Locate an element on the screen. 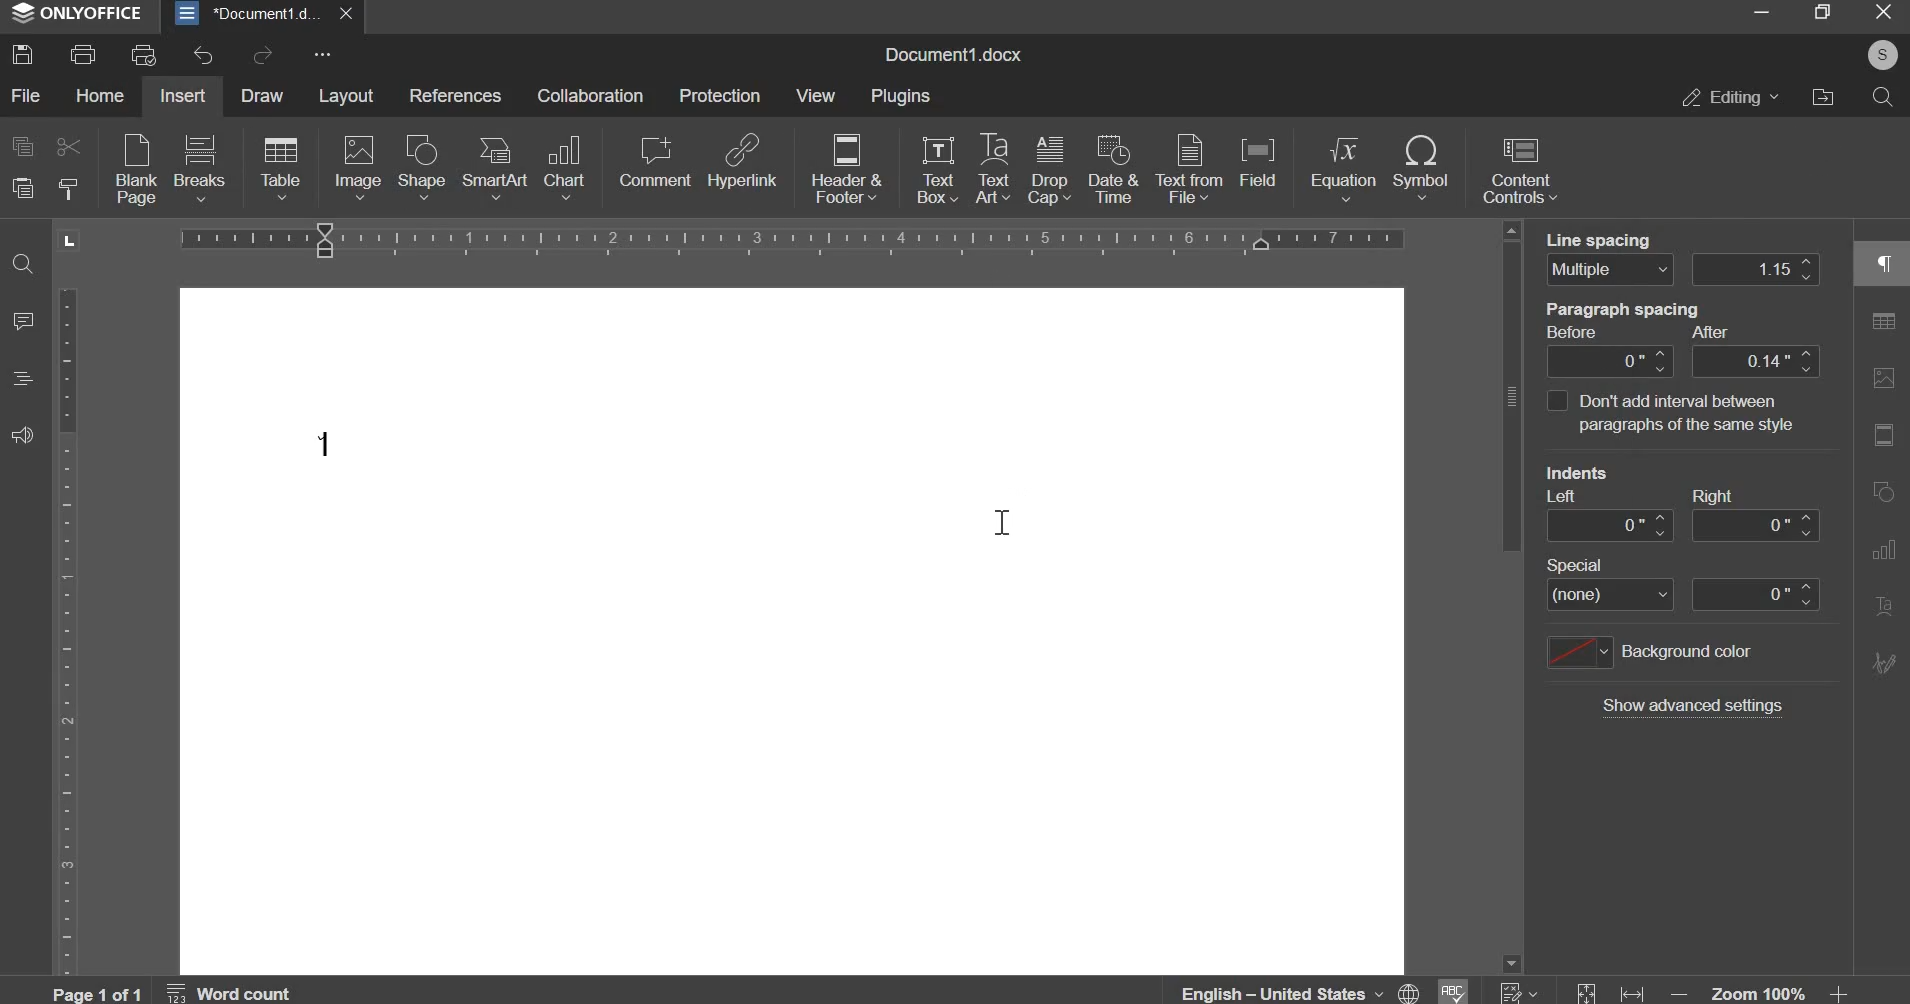 The height and width of the screenshot is (1004, 1910). line spacing distance is located at coordinates (1756, 269).